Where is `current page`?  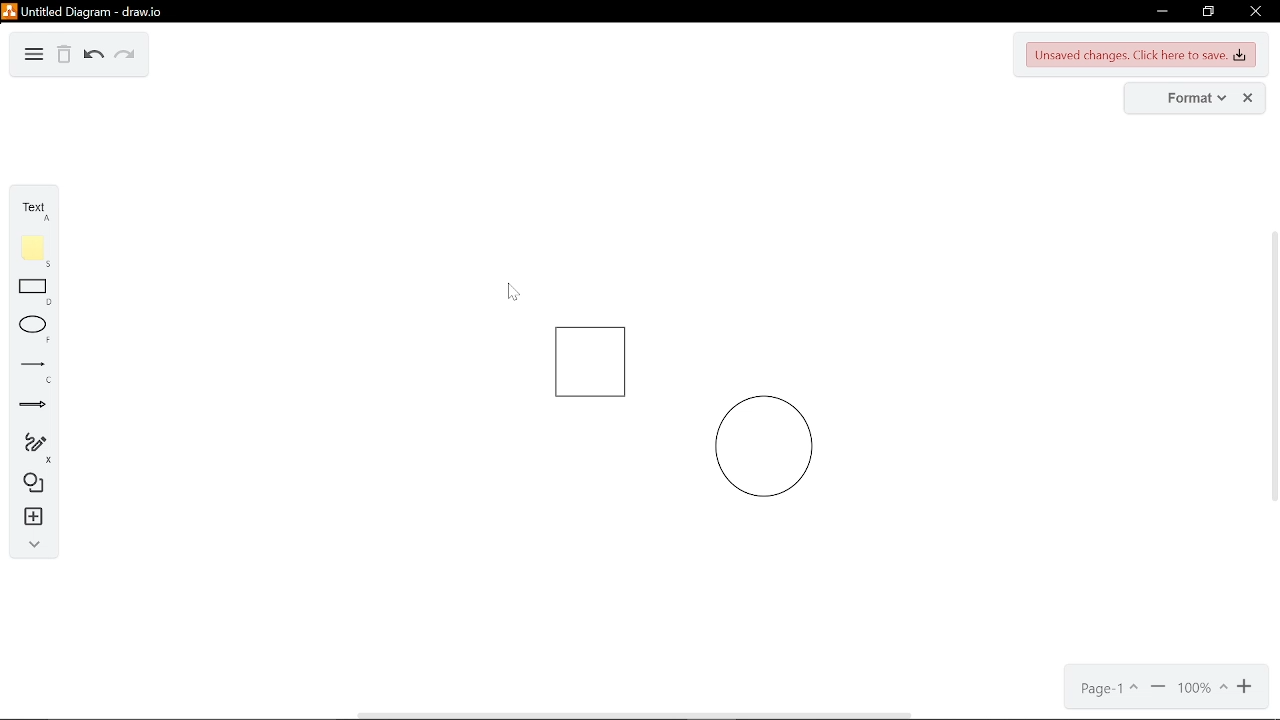
current page is located at coordinates (1107, 689).